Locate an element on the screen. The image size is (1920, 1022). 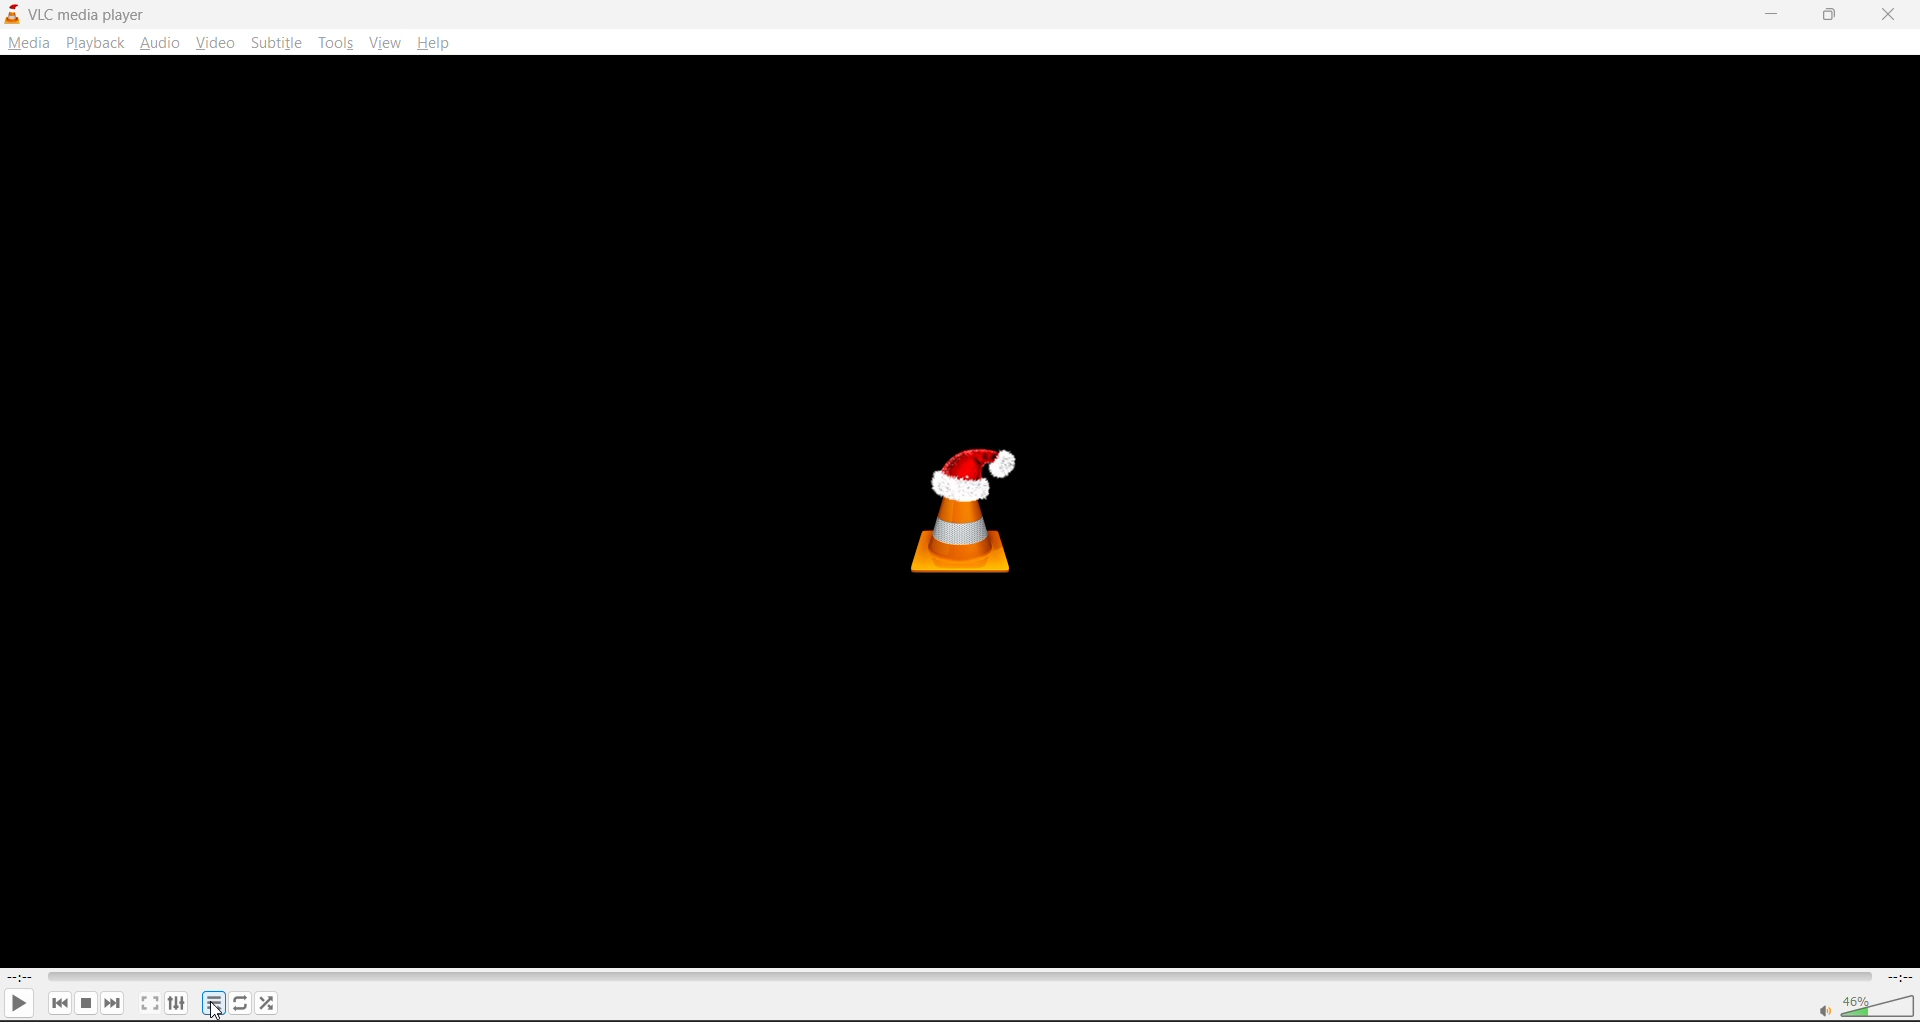
total track time is located at coordinates (1898, 980).